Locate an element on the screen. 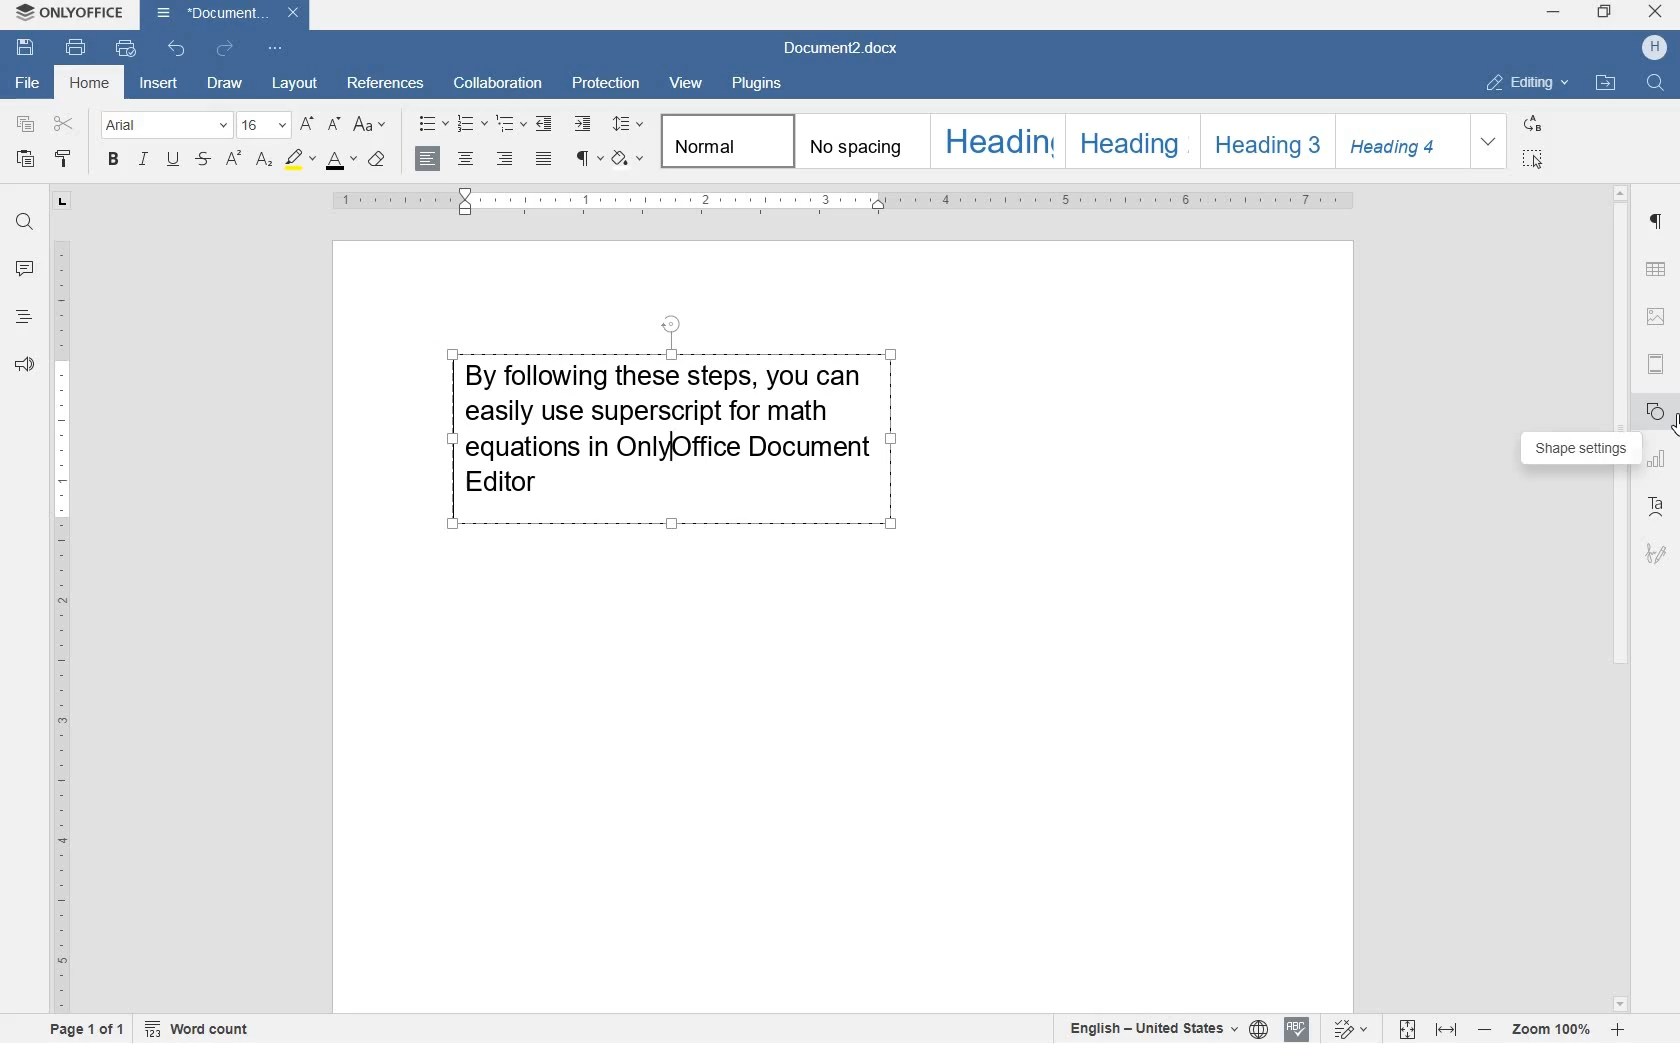 The image size is (1680, 1044). font color is located at coordinates (340, 161).